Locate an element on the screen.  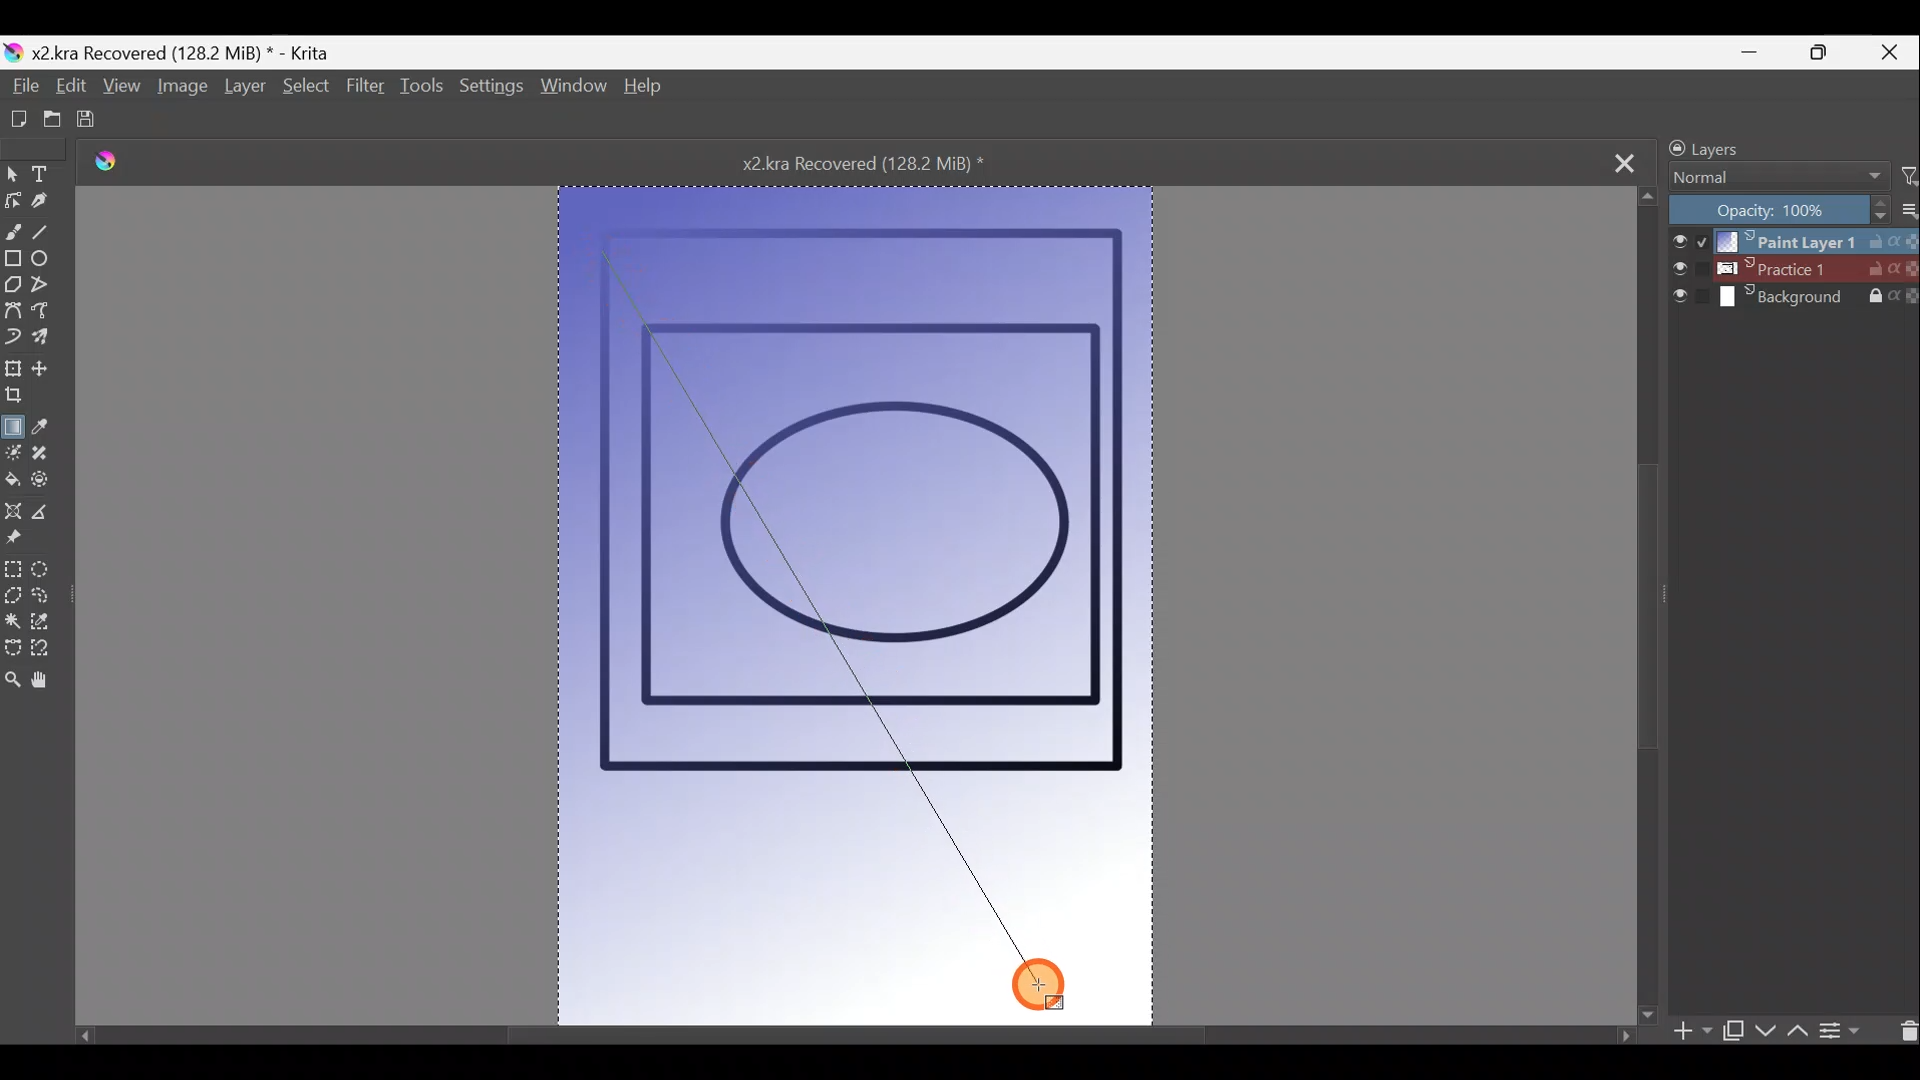
Similar colour selection tool is located at coordinates (45, 626).